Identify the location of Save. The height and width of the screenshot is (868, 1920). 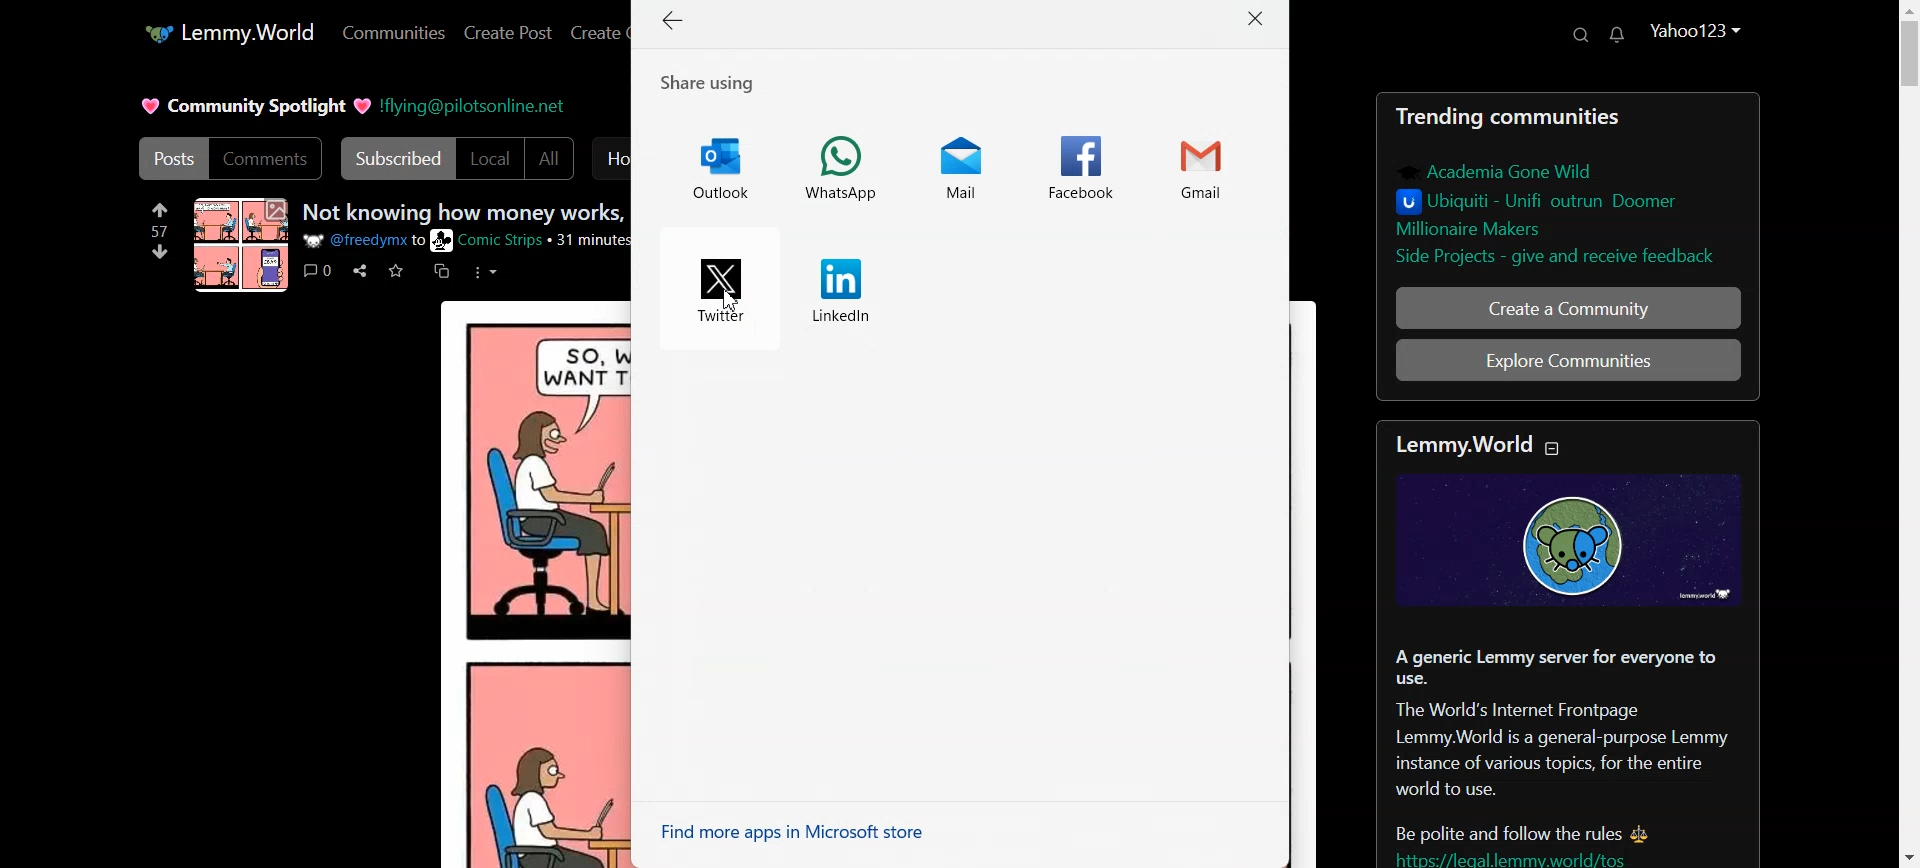
(397, 270).